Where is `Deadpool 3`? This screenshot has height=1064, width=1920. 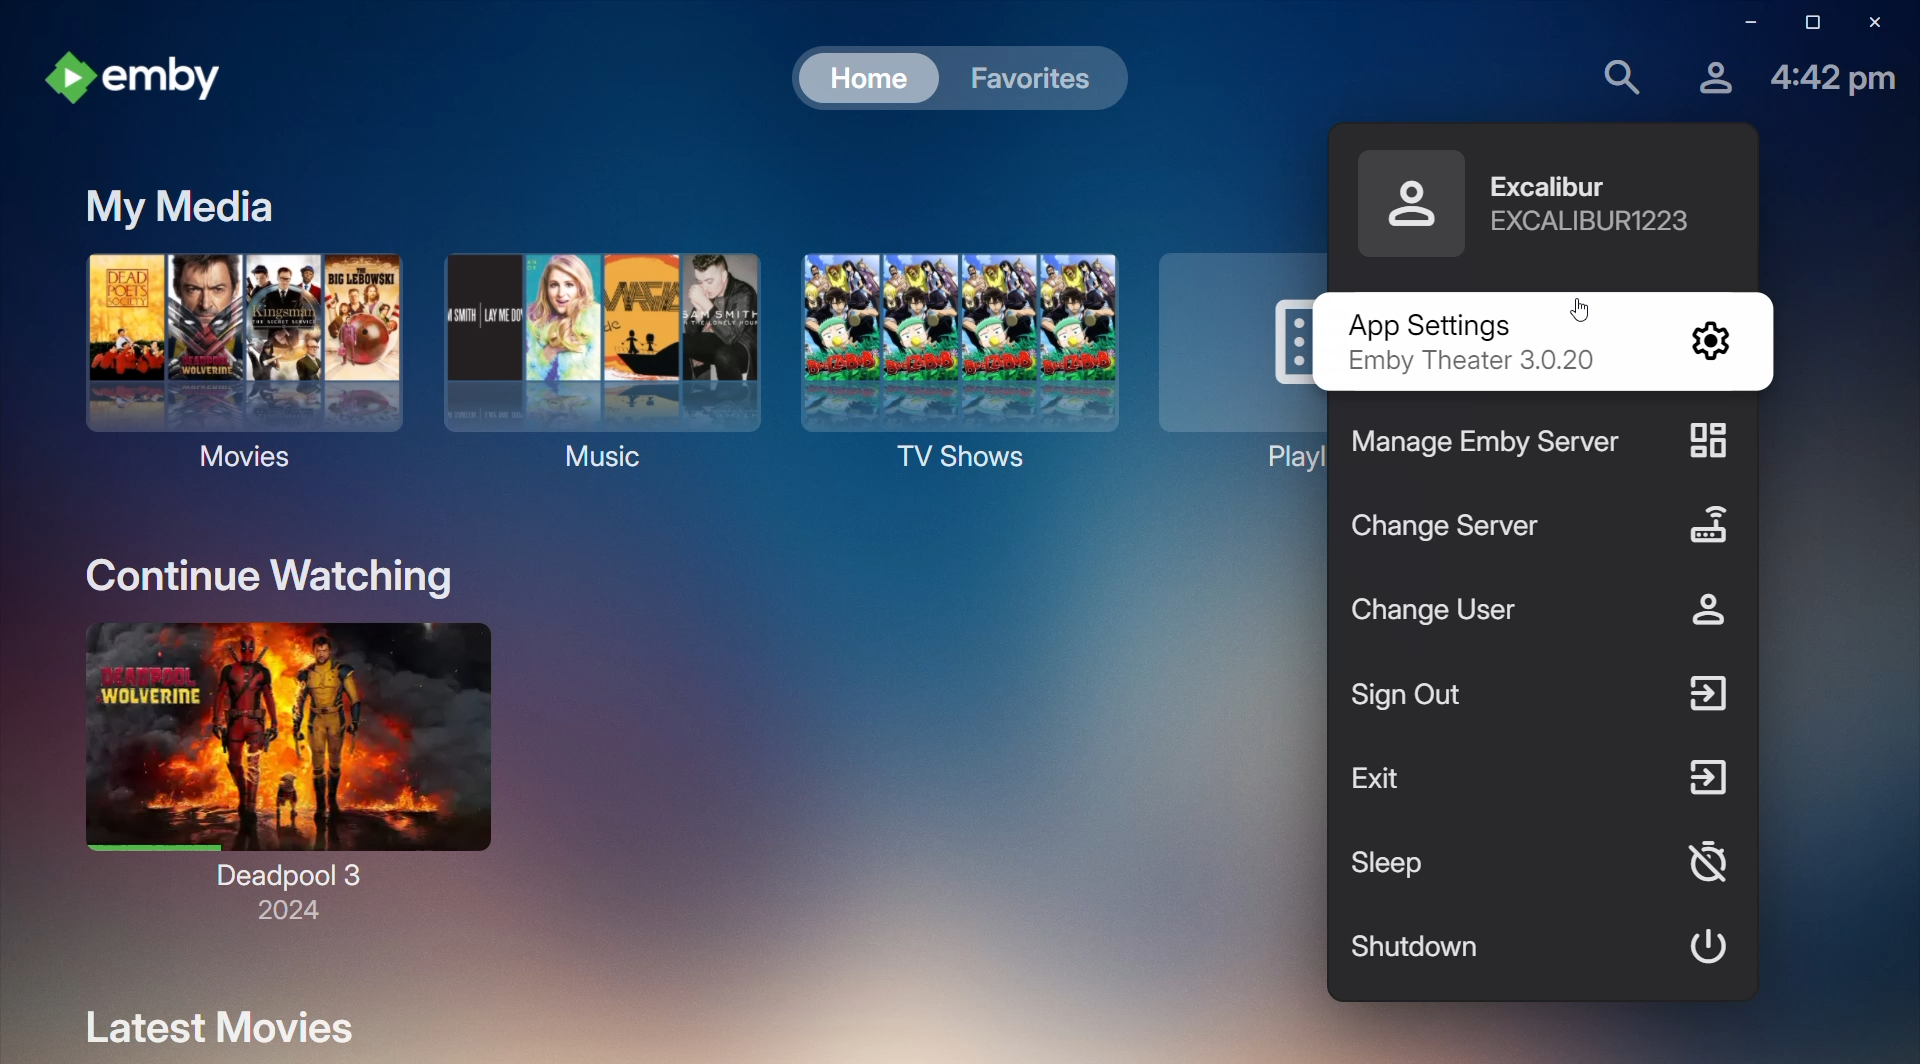
Deadpool 3 is located at coordinates (288, 768).